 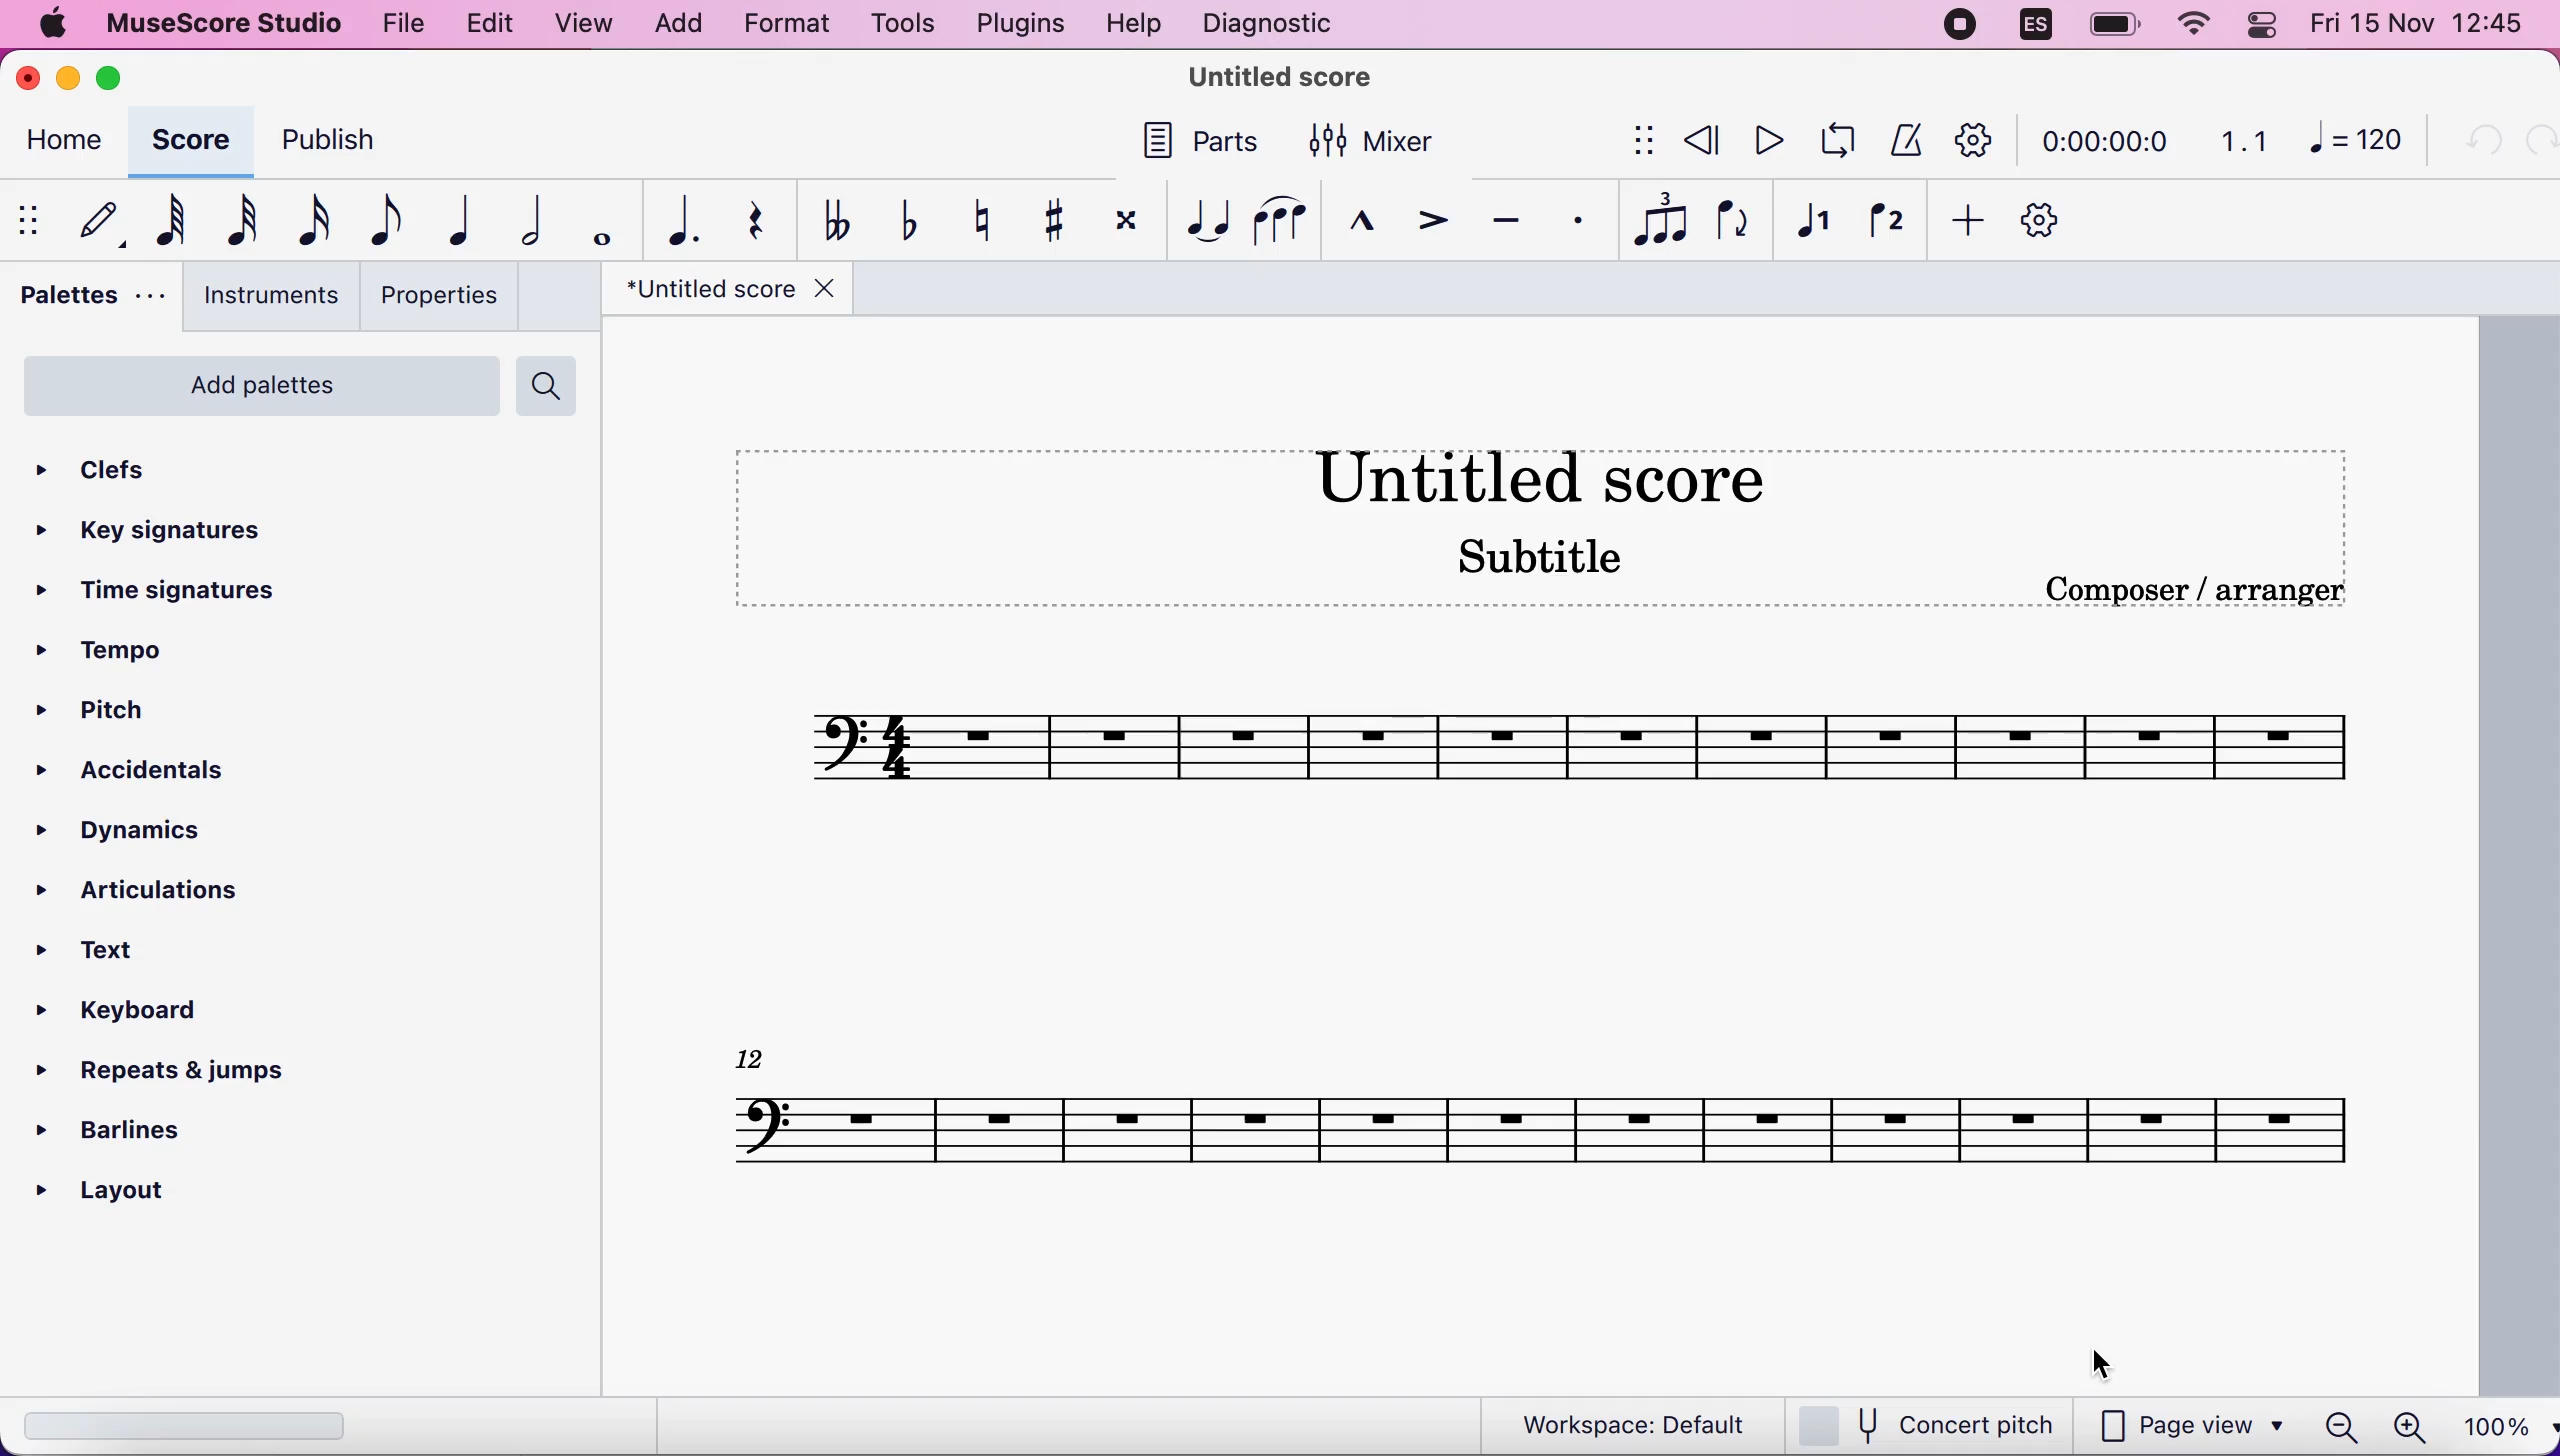 What do you see at coordinates (133, 1191) in the screenshot?
I see `layout` at bounding box center [133, 1191].